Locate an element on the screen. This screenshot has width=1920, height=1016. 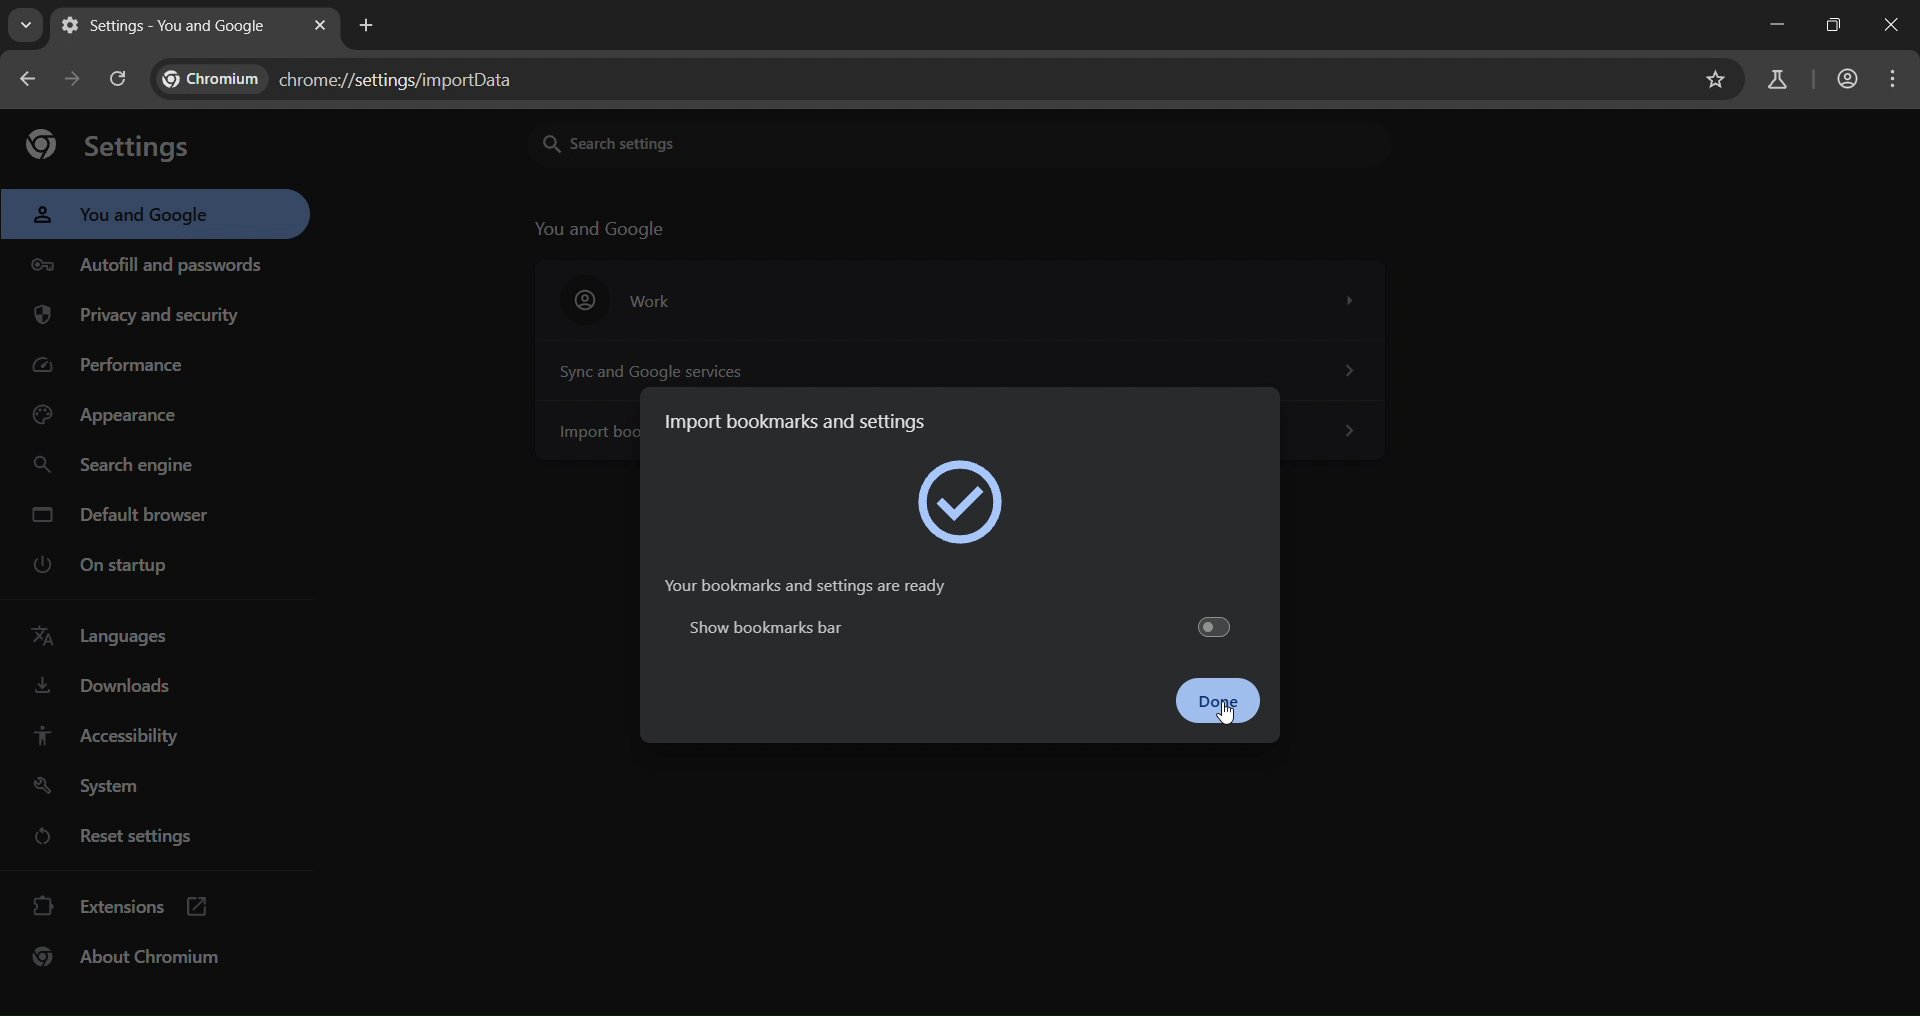
ystem is located at coordinates (95, 786).